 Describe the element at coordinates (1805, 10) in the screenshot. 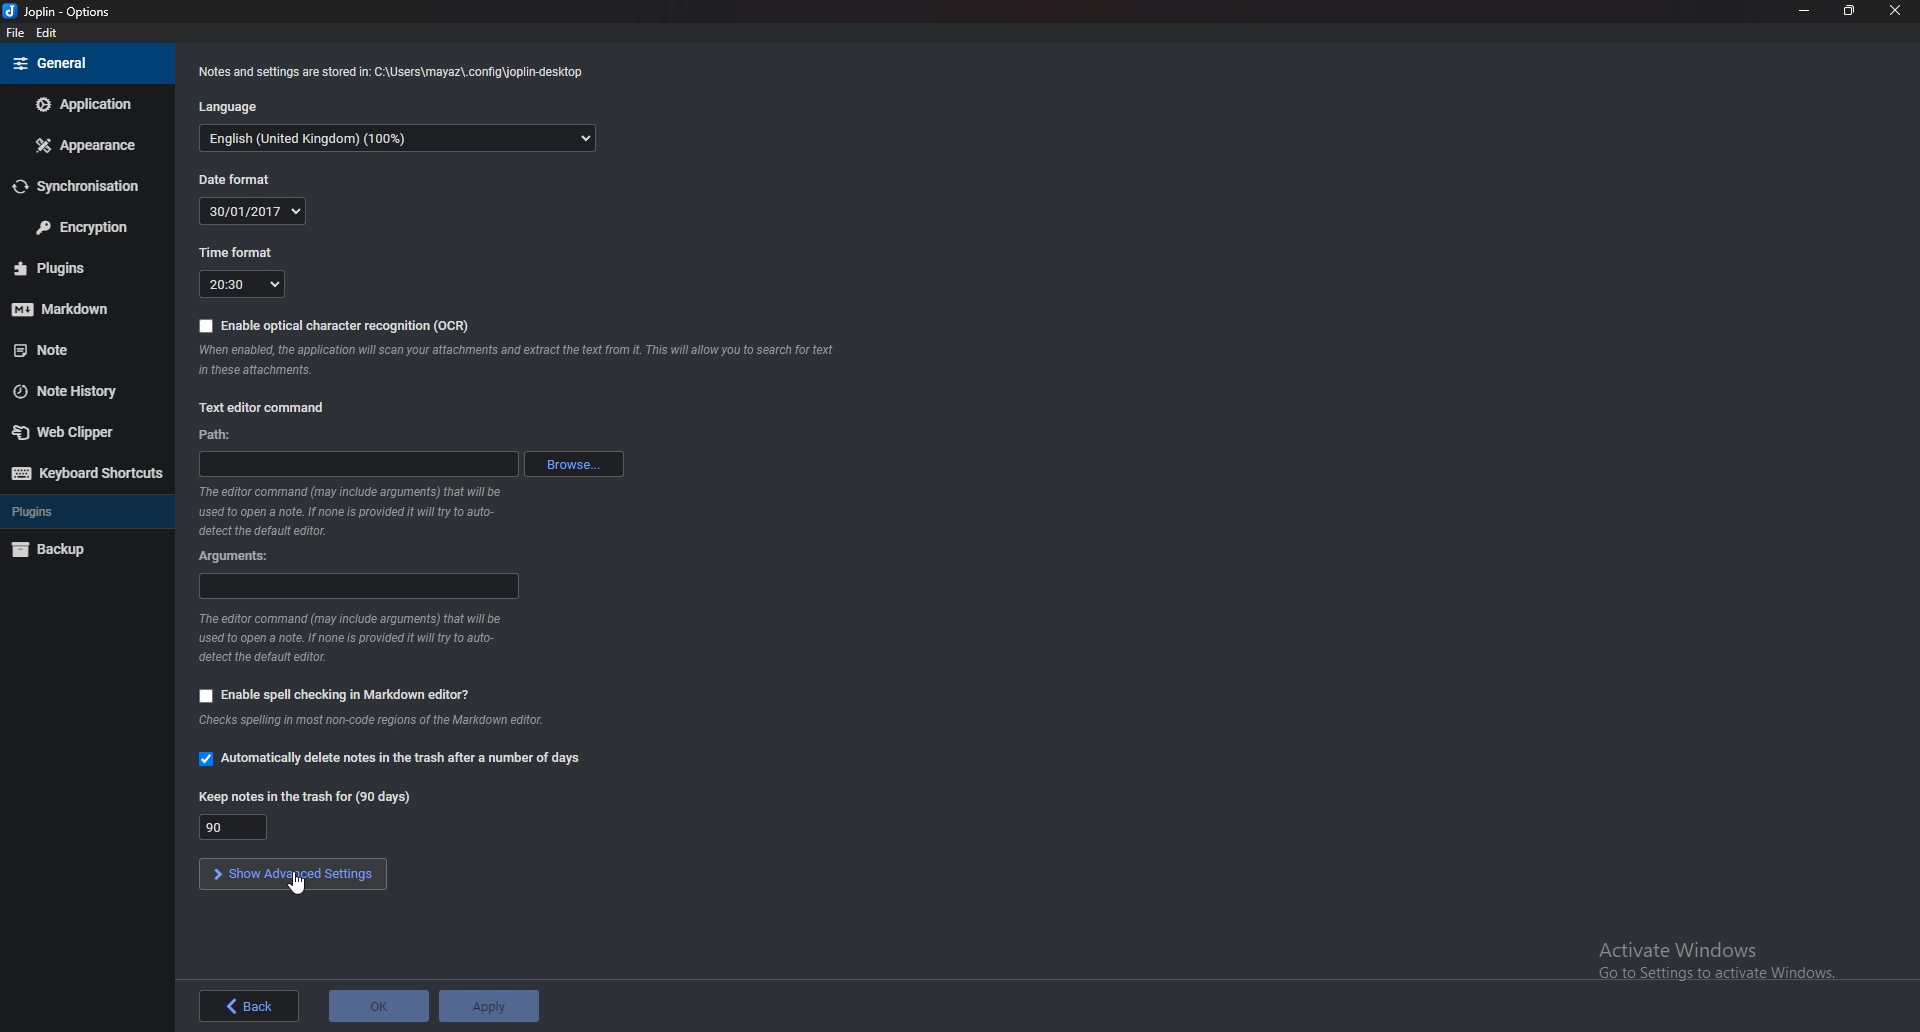

I see `Minimize` at that location.